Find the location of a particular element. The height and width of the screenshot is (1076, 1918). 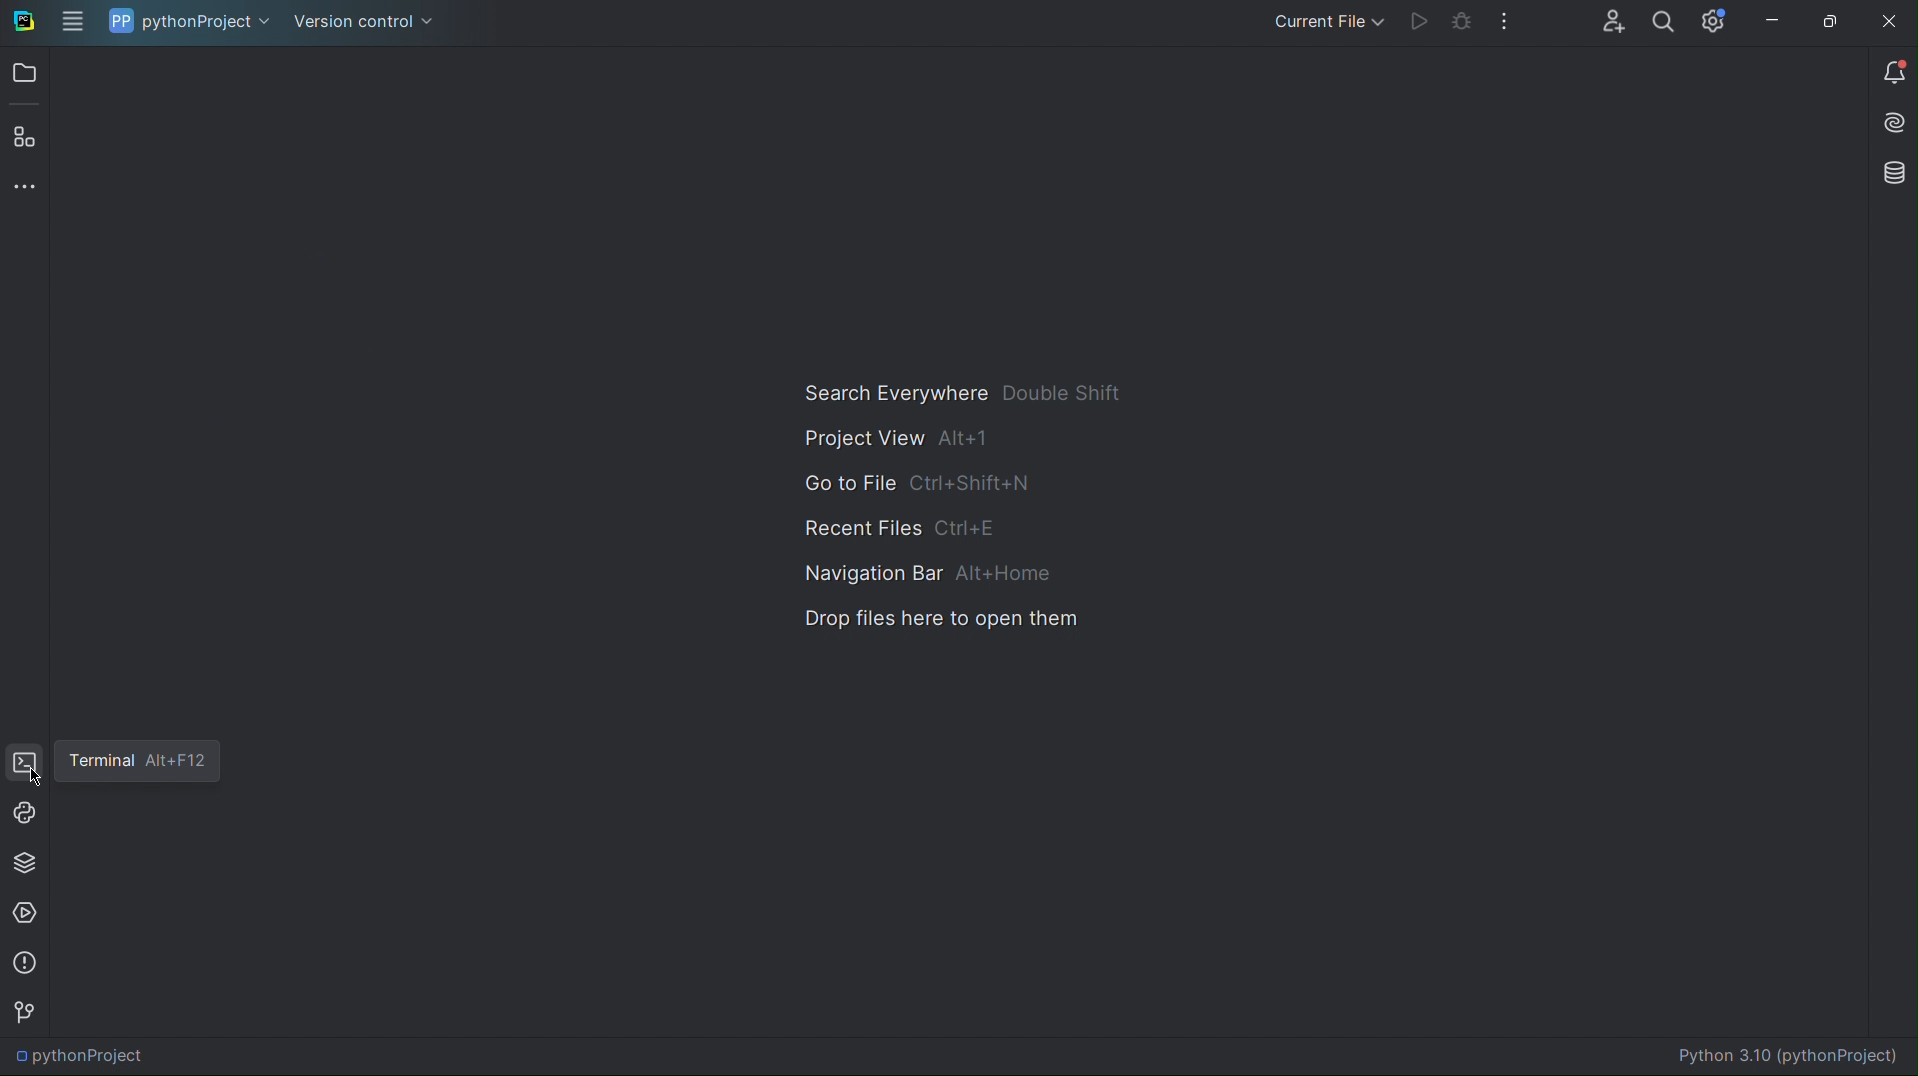

Plugins is located at coordinates (25, 130).